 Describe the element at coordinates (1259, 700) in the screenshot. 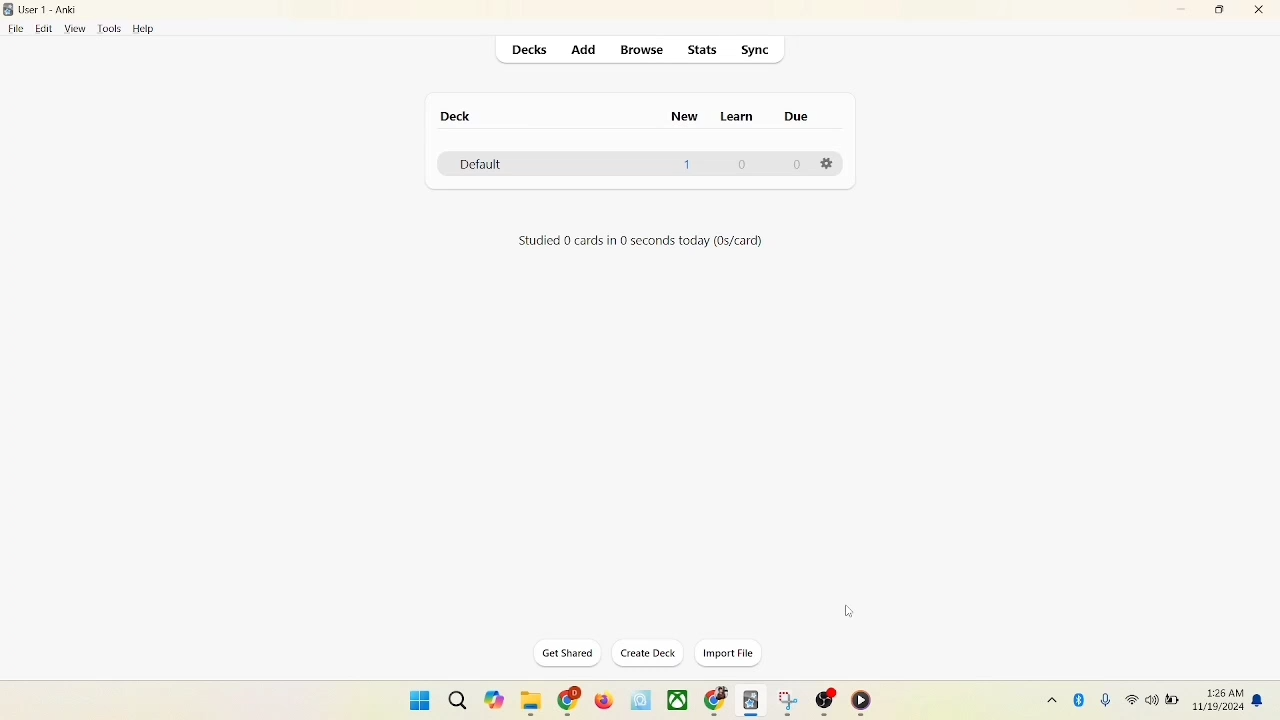

I see `notification` at that location.